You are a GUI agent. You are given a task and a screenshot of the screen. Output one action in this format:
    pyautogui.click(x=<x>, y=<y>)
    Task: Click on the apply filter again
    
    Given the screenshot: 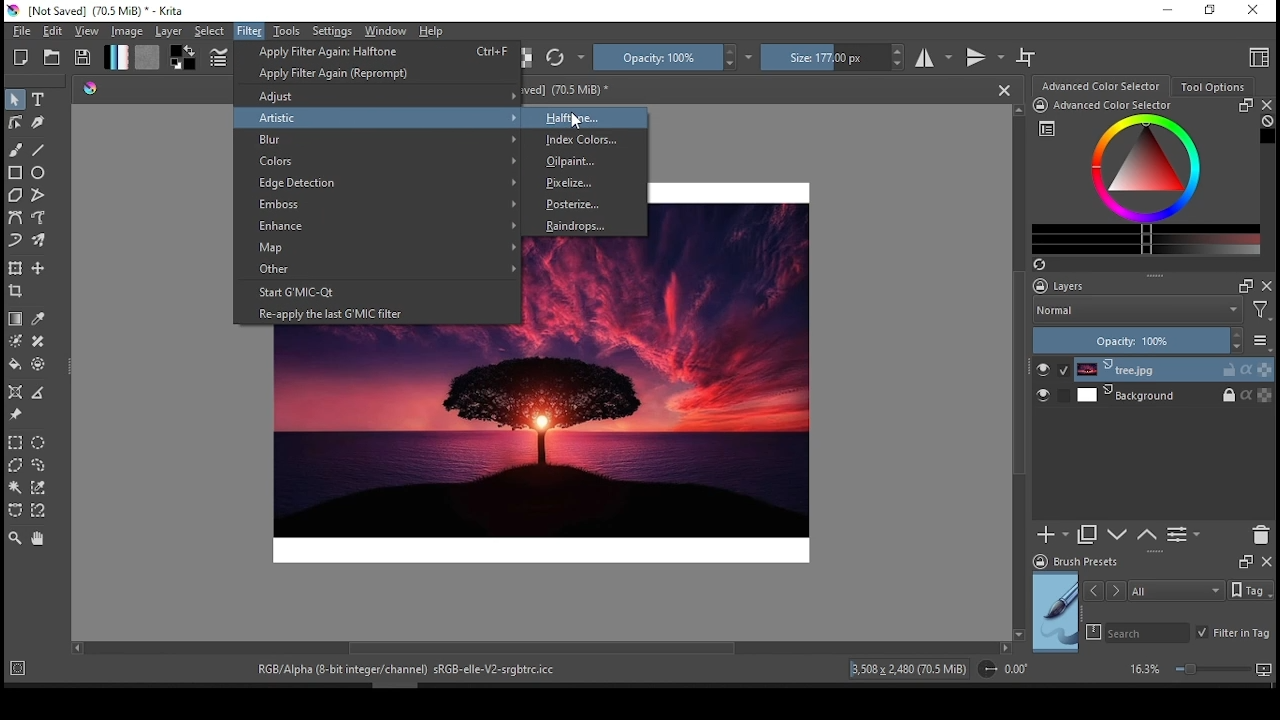 What is the action you would take?
    pyautogui.click(x=325, y=50)
    